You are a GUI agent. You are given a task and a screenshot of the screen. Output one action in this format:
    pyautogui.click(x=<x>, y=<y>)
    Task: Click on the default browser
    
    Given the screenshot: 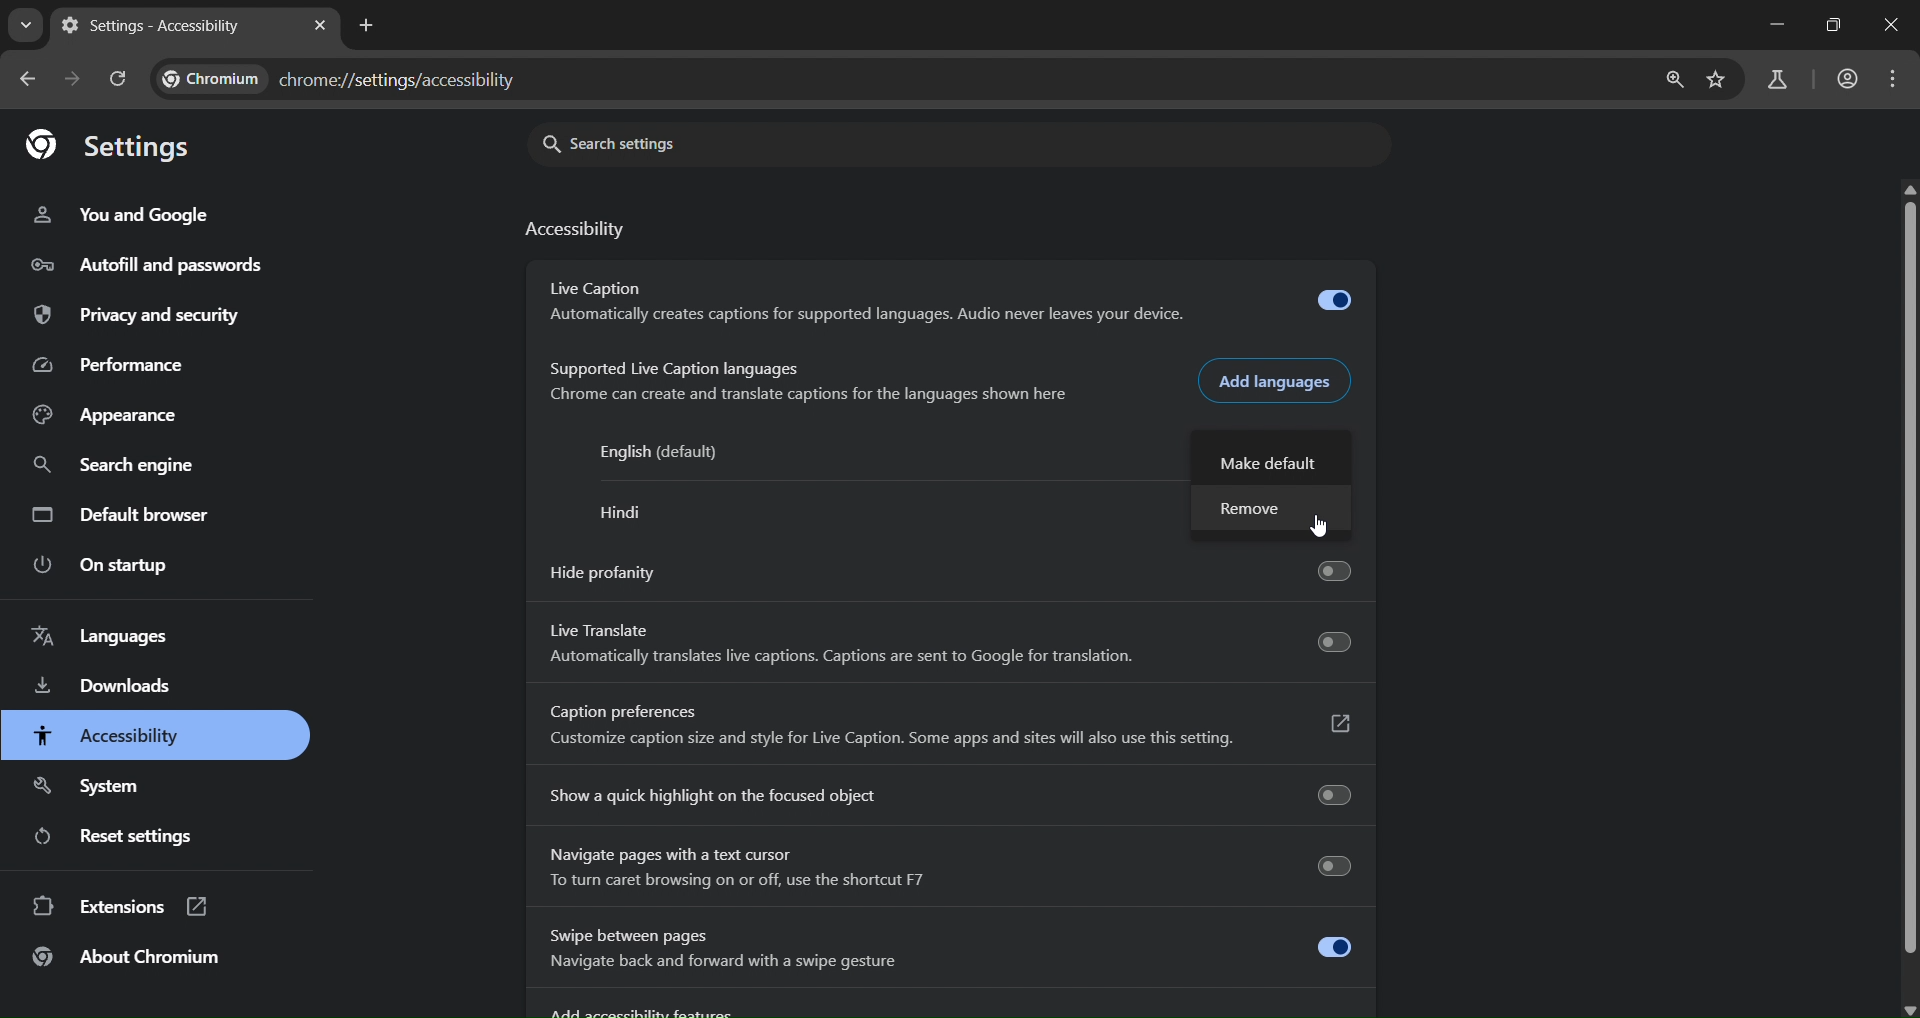 What is the action you would take?
    pyautogui.click(x=124, y=518)
    